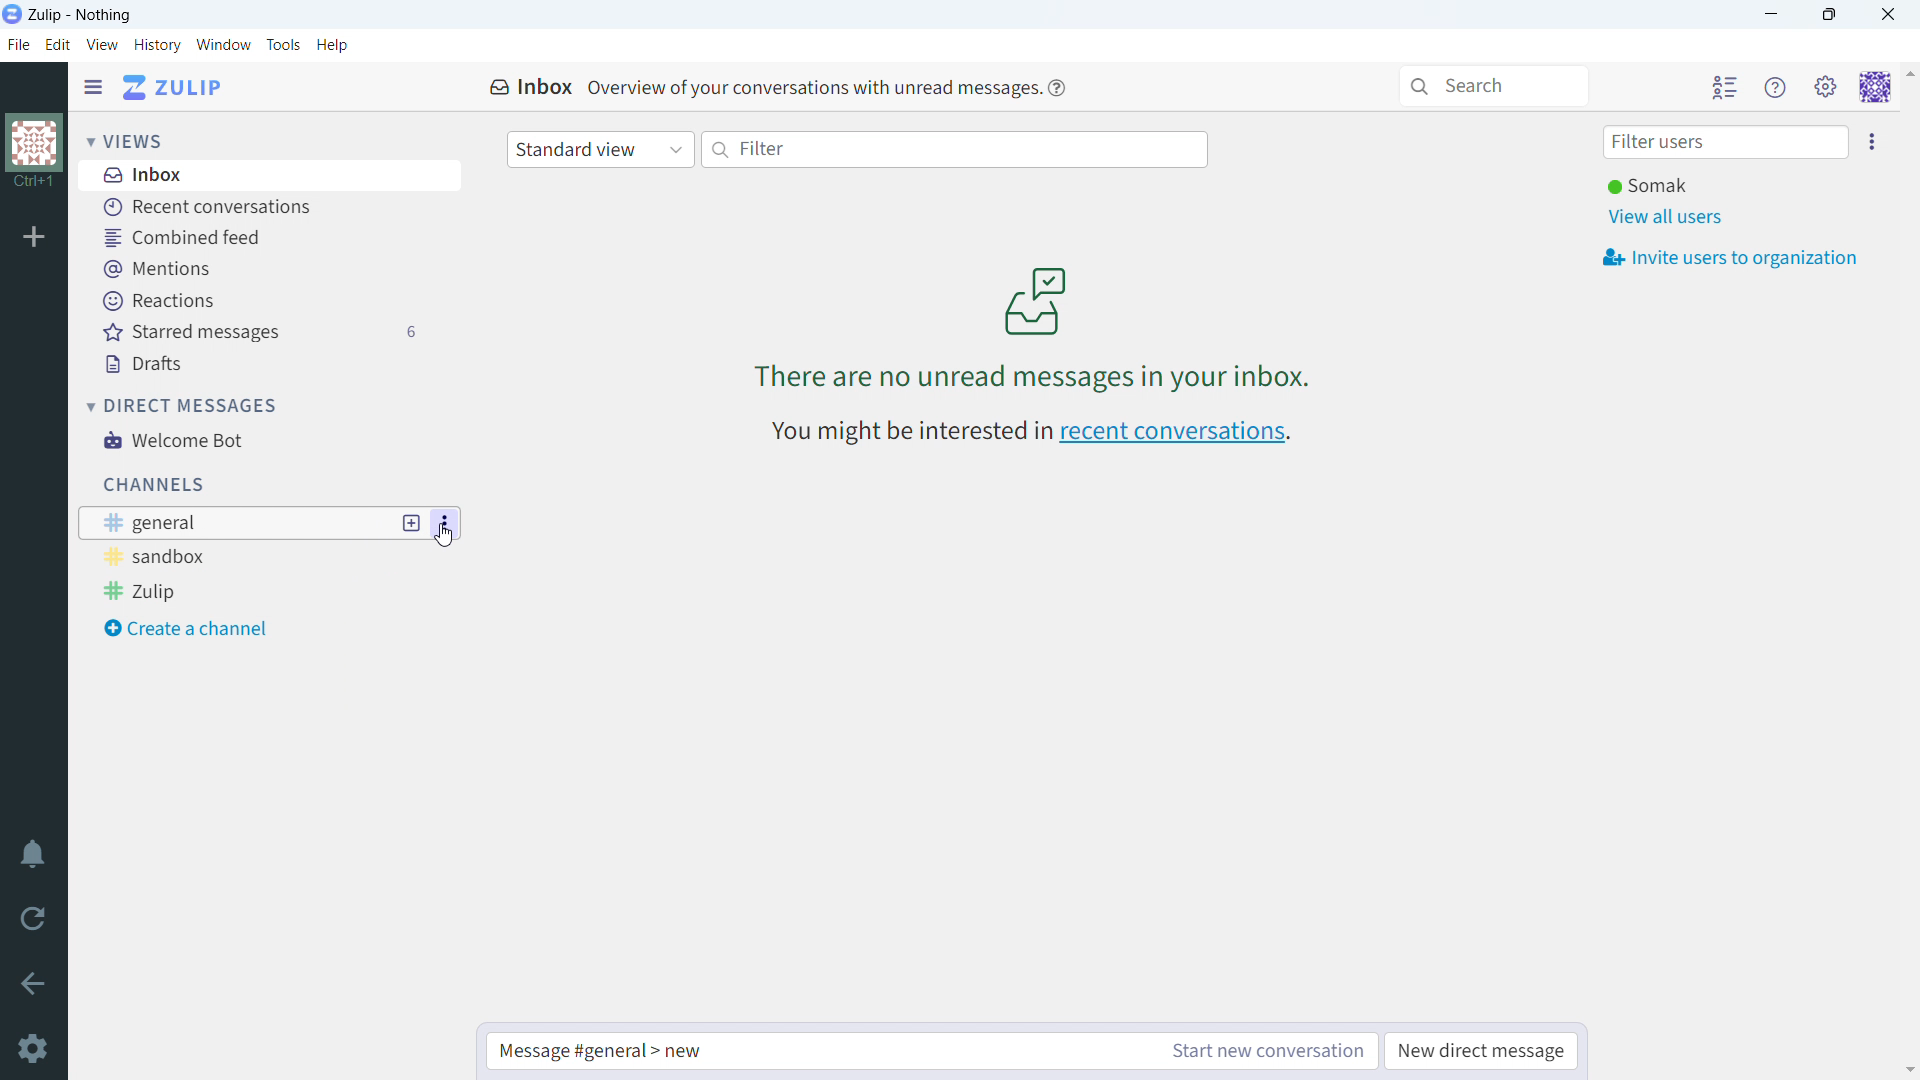  Describe the element at coordinates (59, 44) in the screenshot. I see `edit` at that location.